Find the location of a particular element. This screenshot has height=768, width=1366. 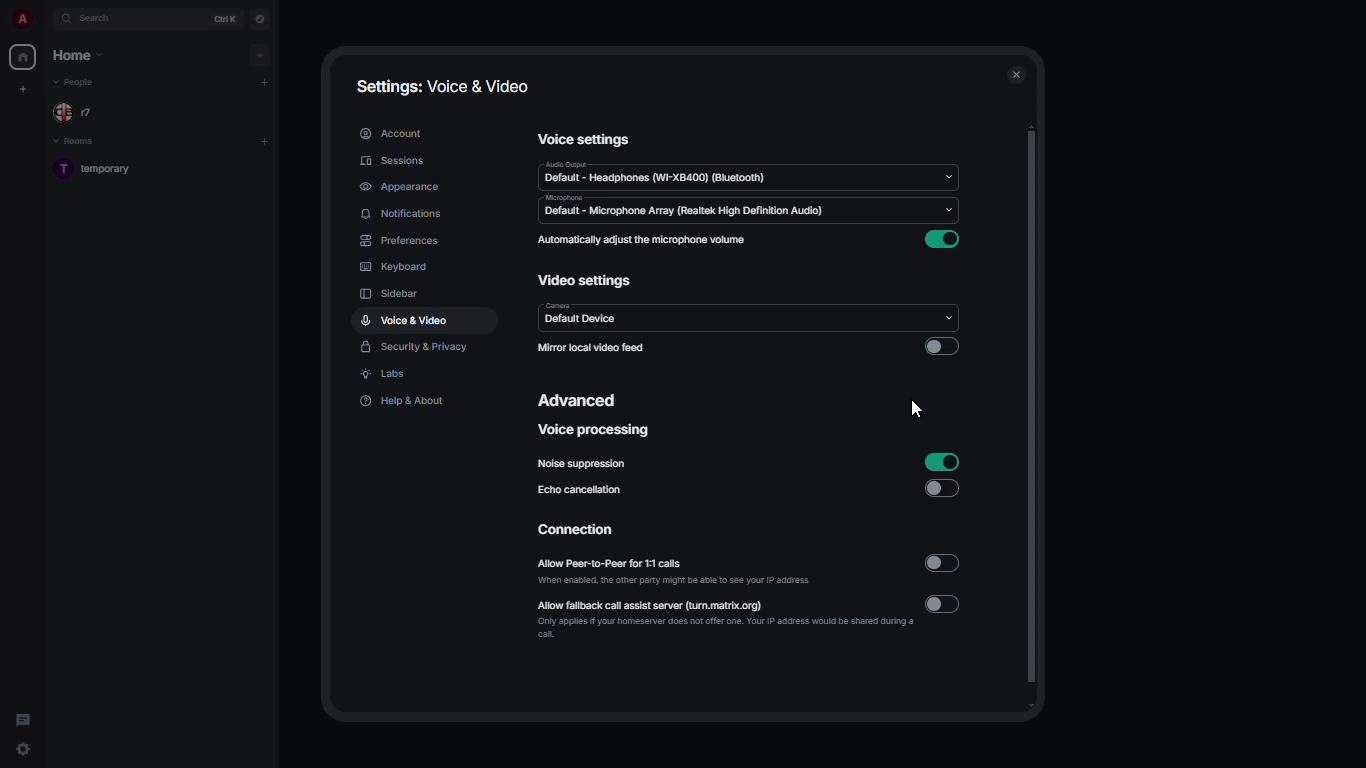

threads is located at coordinates (23, 716).